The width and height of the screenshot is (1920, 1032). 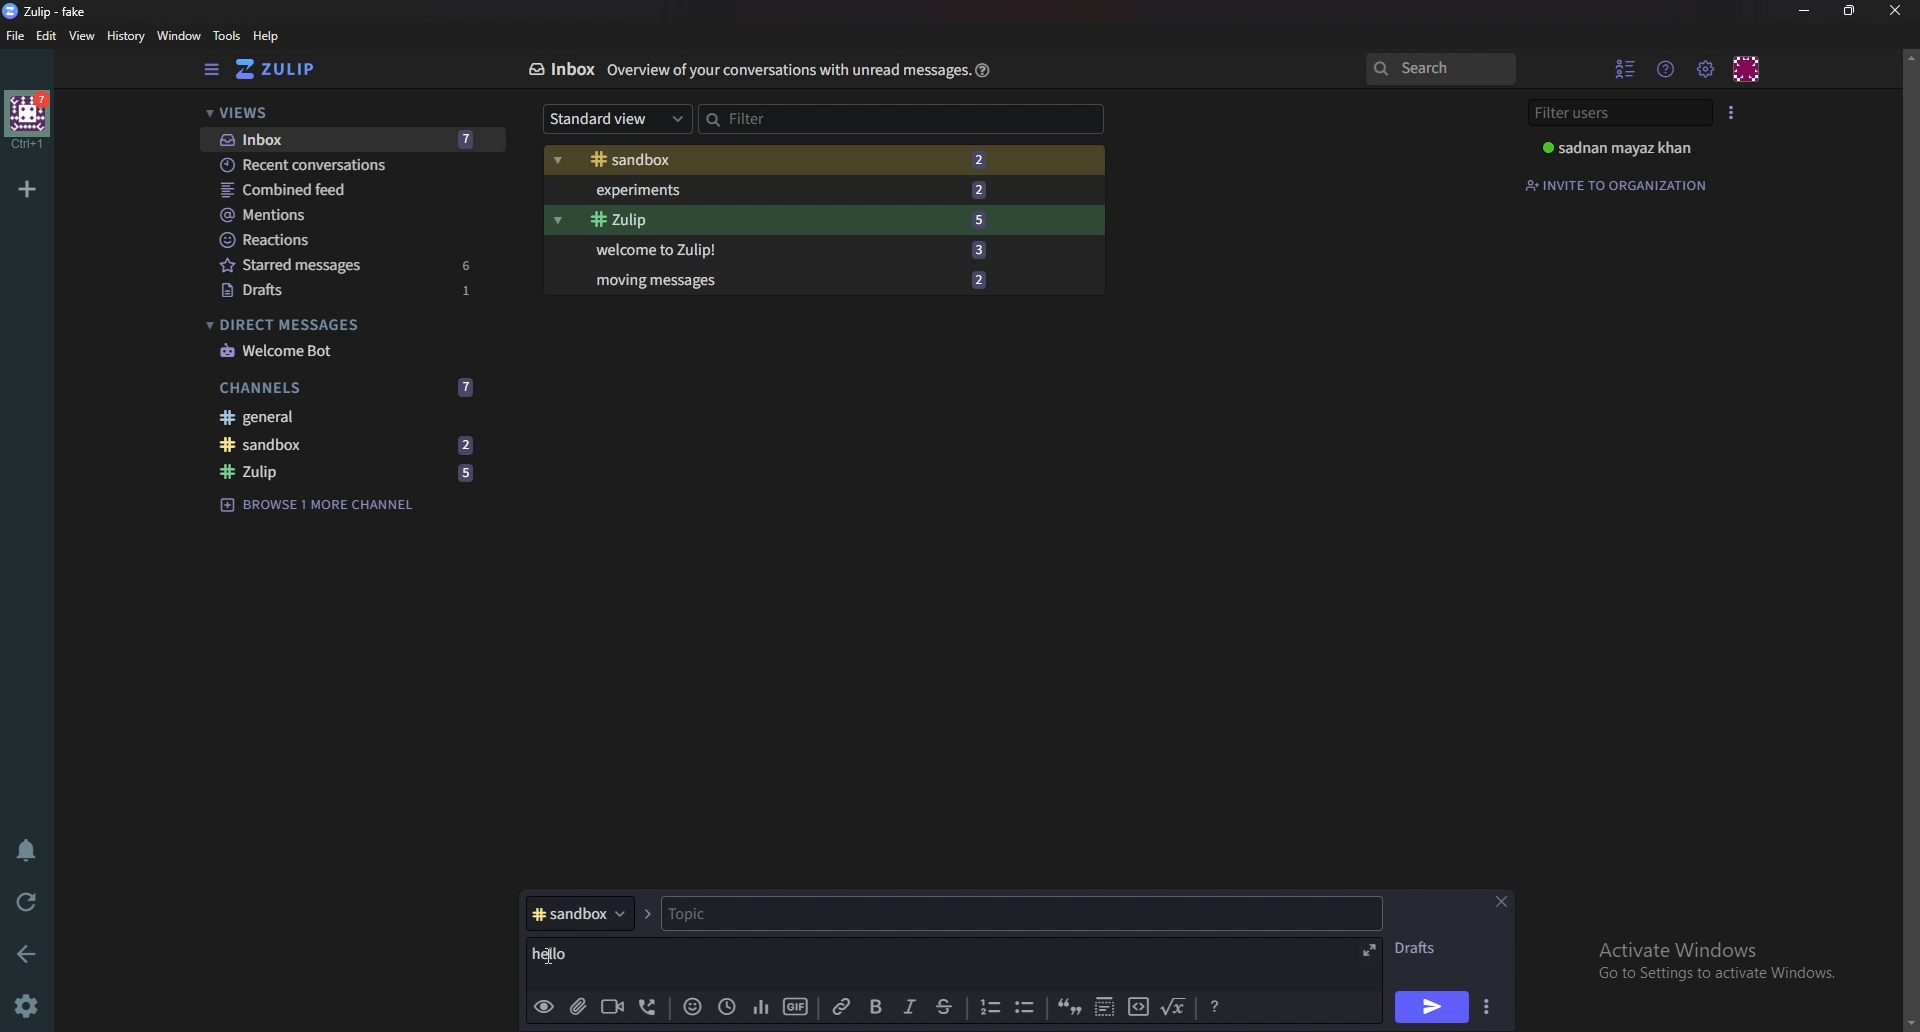 What do you see at coordinates (27, 903) in the screenshot?
I see `Reload` at bounding box center [27, 903].